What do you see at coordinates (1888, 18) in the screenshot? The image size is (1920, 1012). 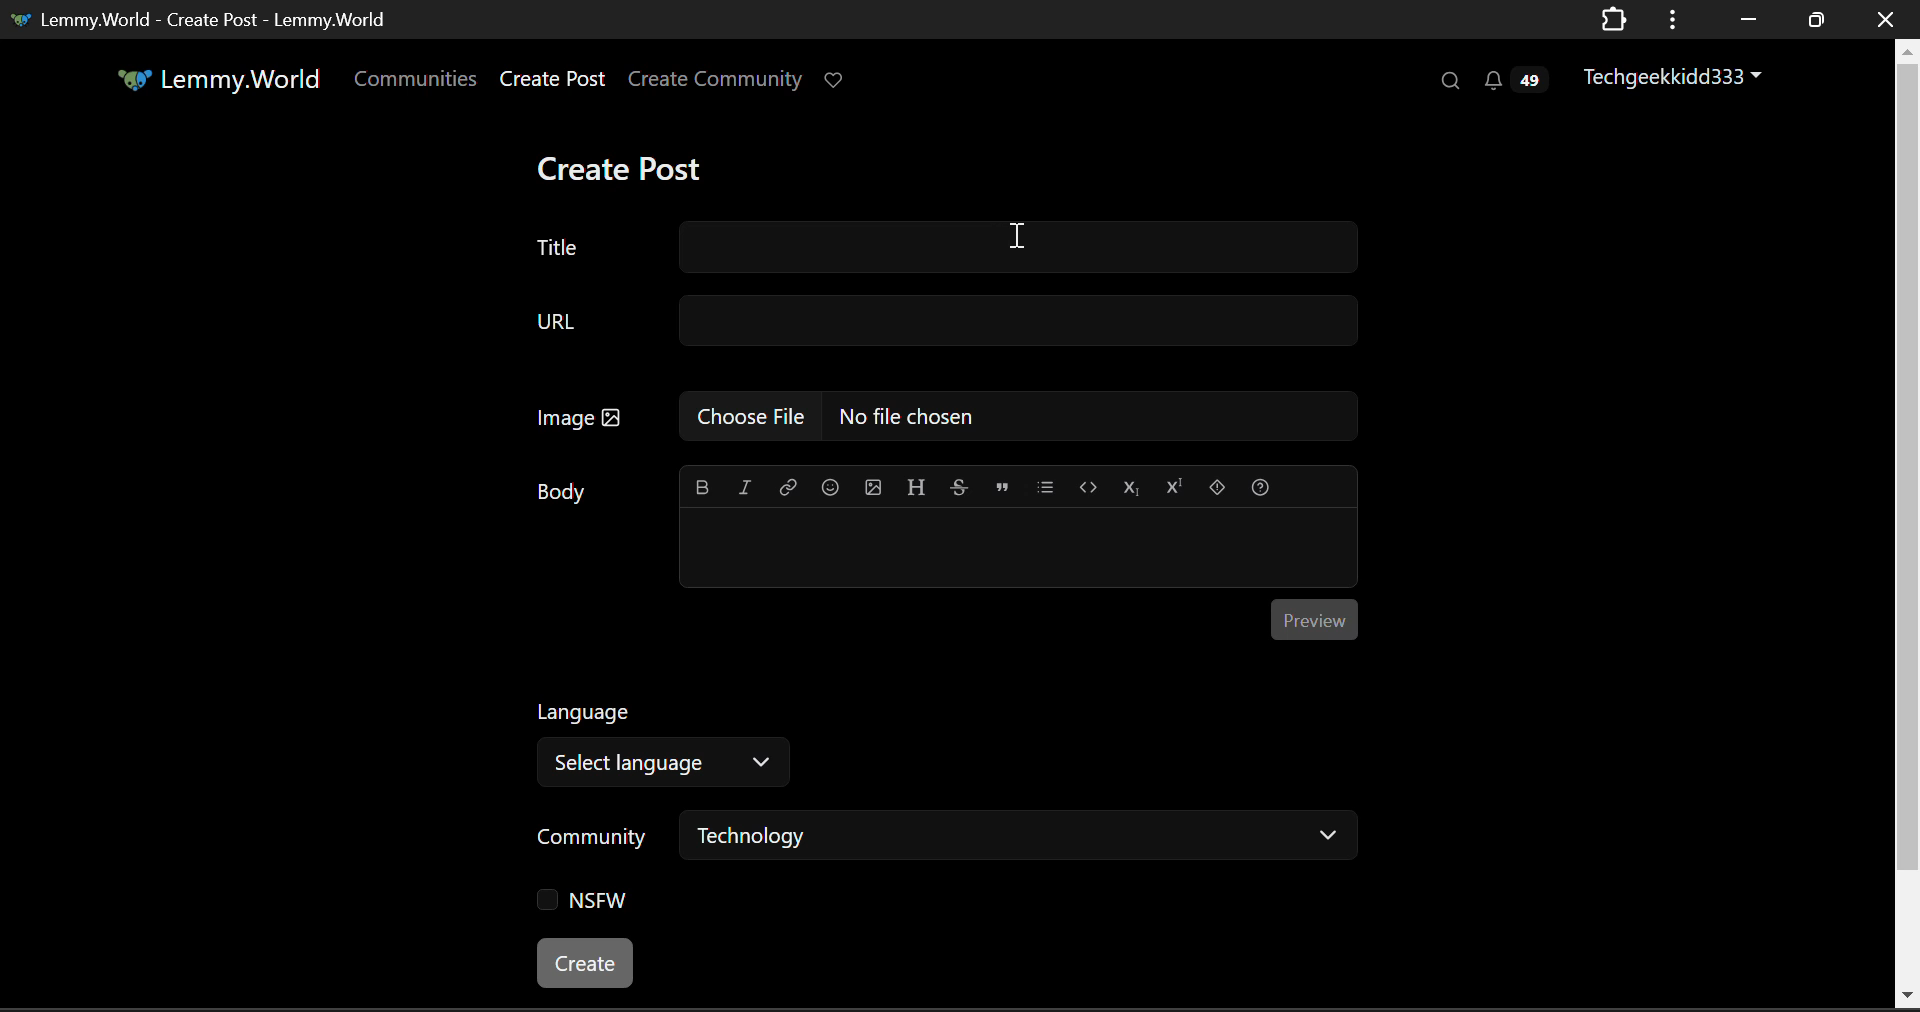 I see `Close Window` at bounding box center [1888, 18].